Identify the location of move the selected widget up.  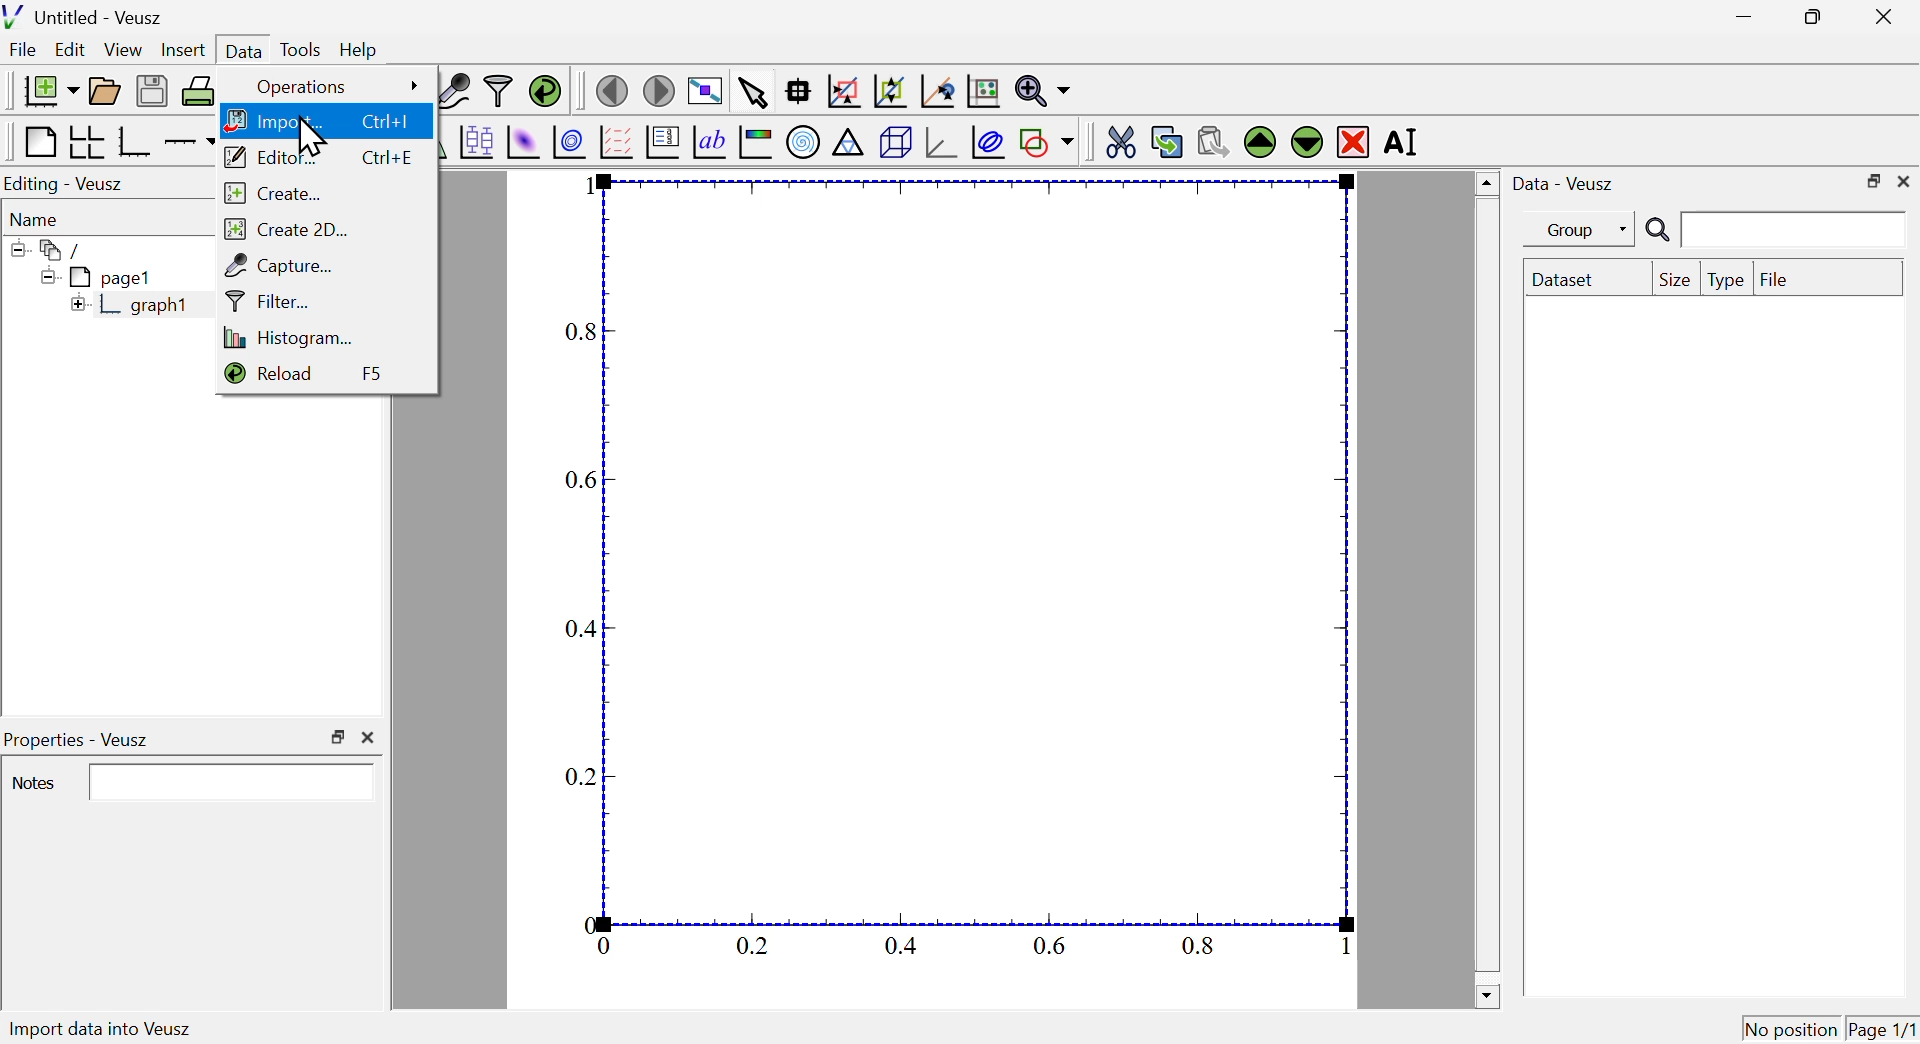
(1259, 142).